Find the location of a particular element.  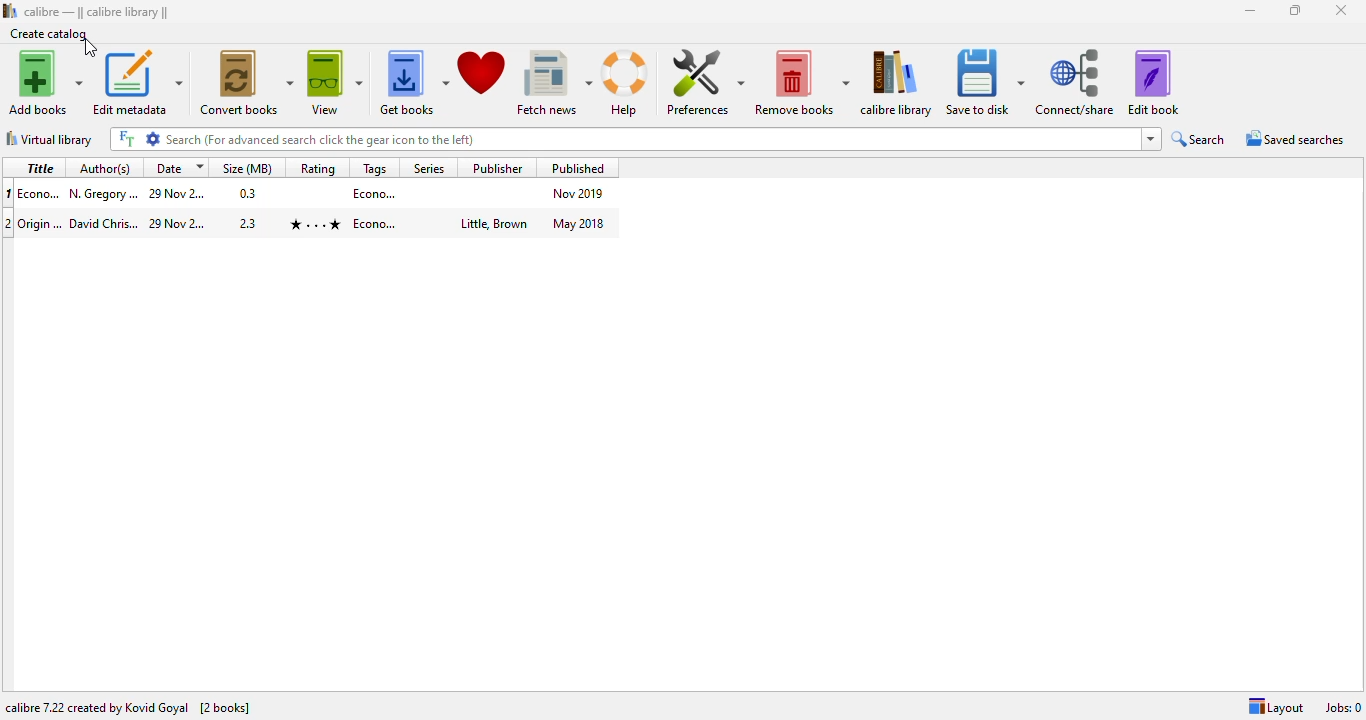

calibre library is located at coordinates (897, 82).